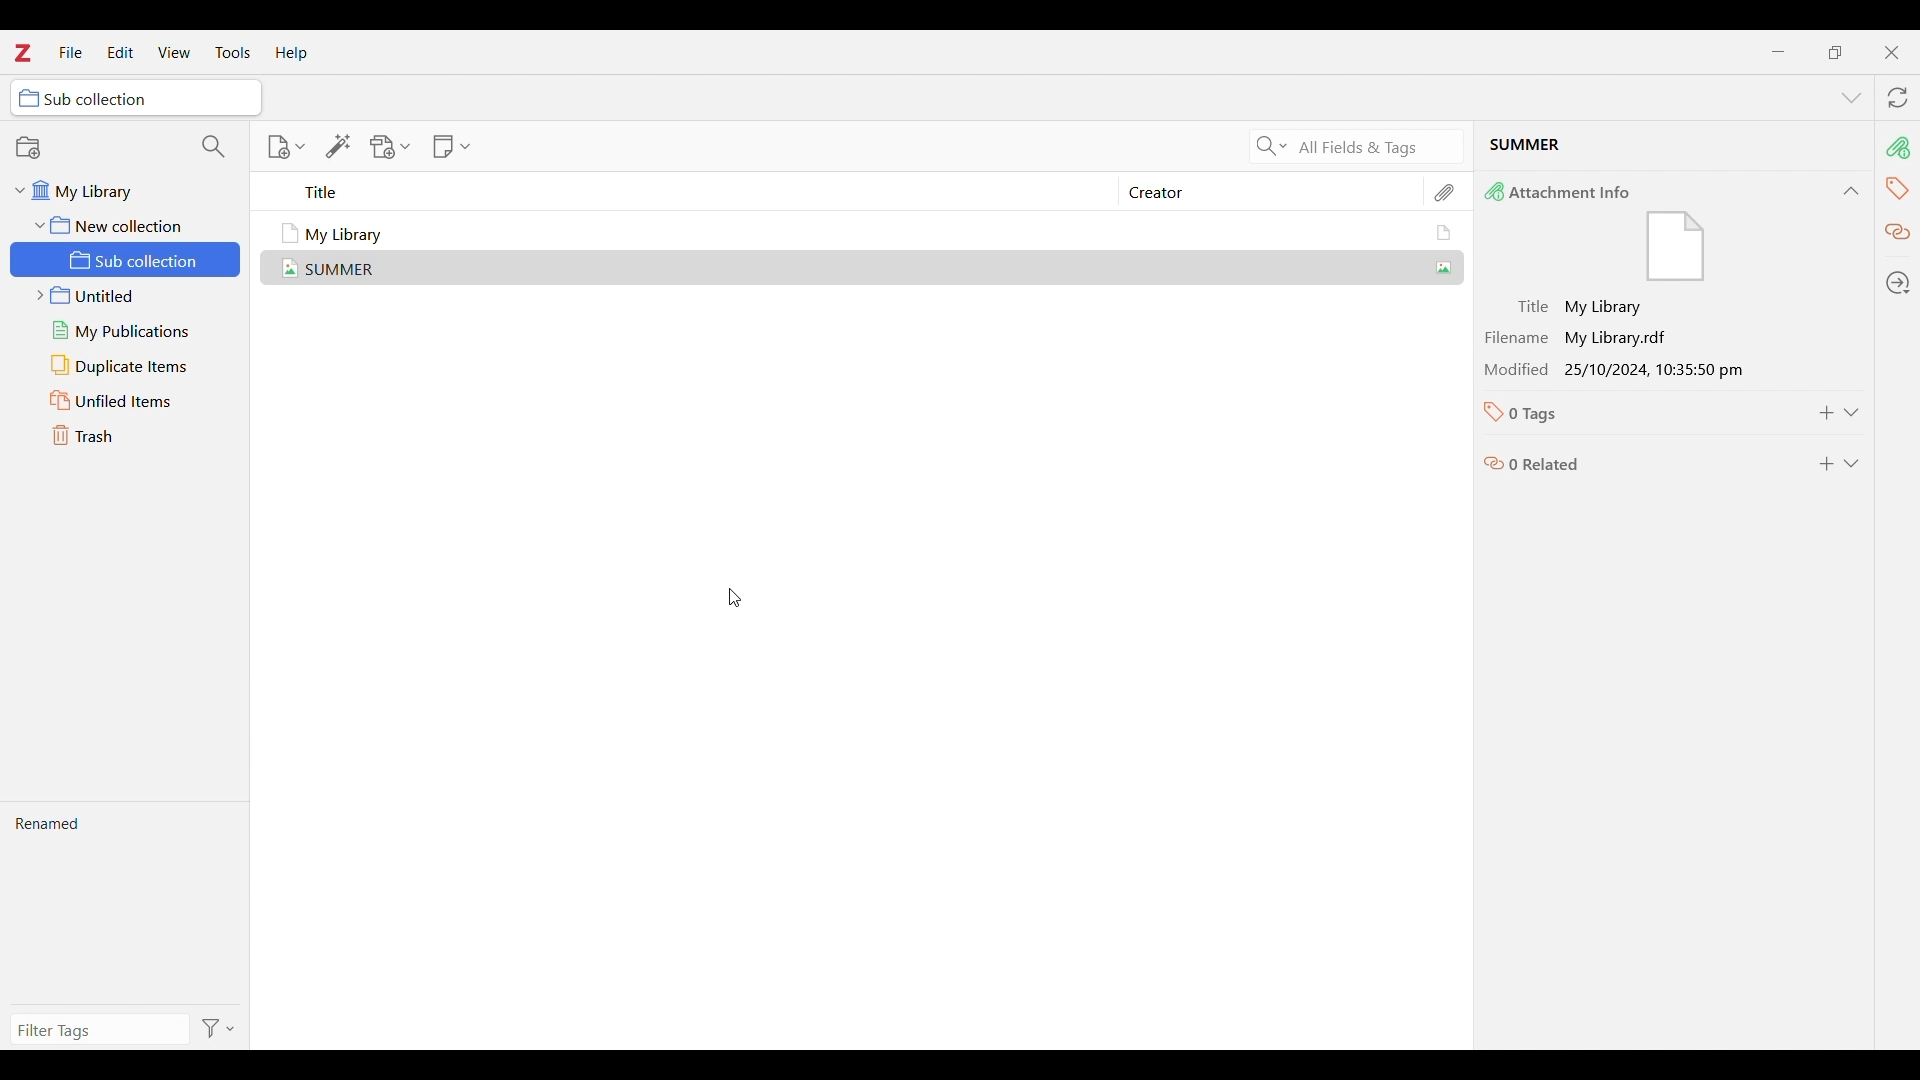 The image size is (1920, 1080). I want to click on Duplicate items, so click(128, 365).